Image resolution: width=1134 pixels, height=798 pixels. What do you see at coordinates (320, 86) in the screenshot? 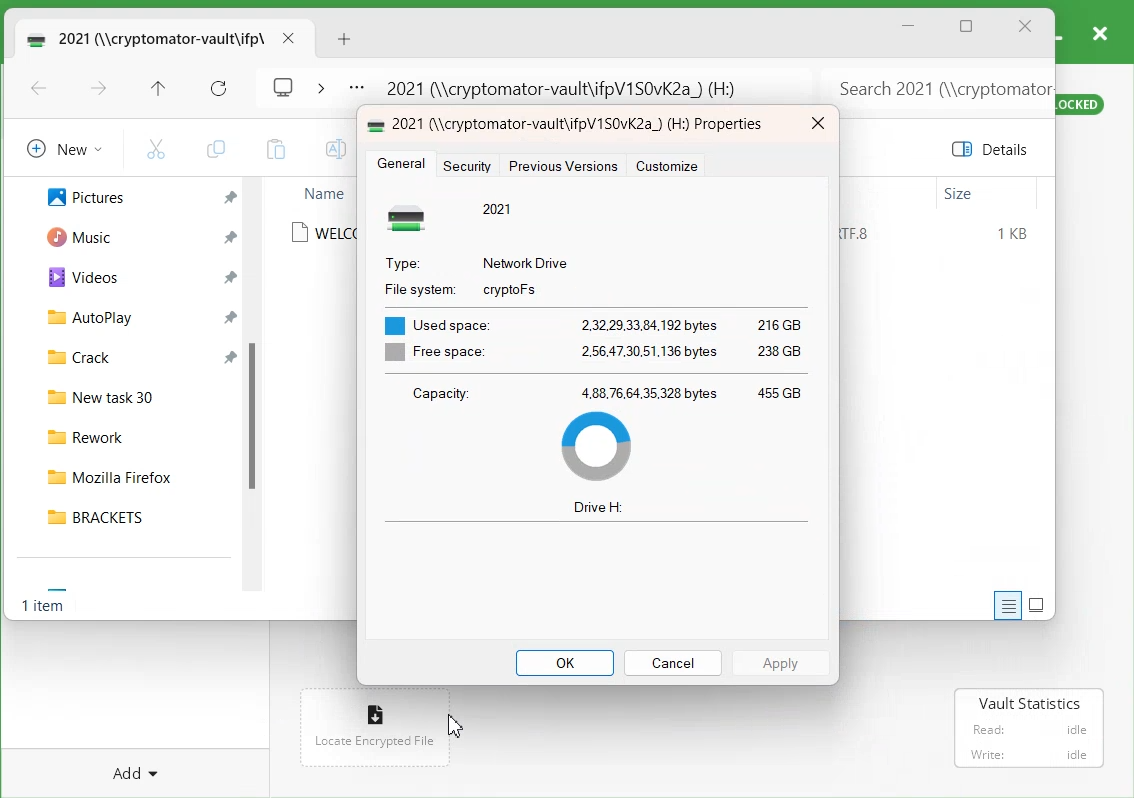
I see `Drop down box` at bounding box center [320, 86].